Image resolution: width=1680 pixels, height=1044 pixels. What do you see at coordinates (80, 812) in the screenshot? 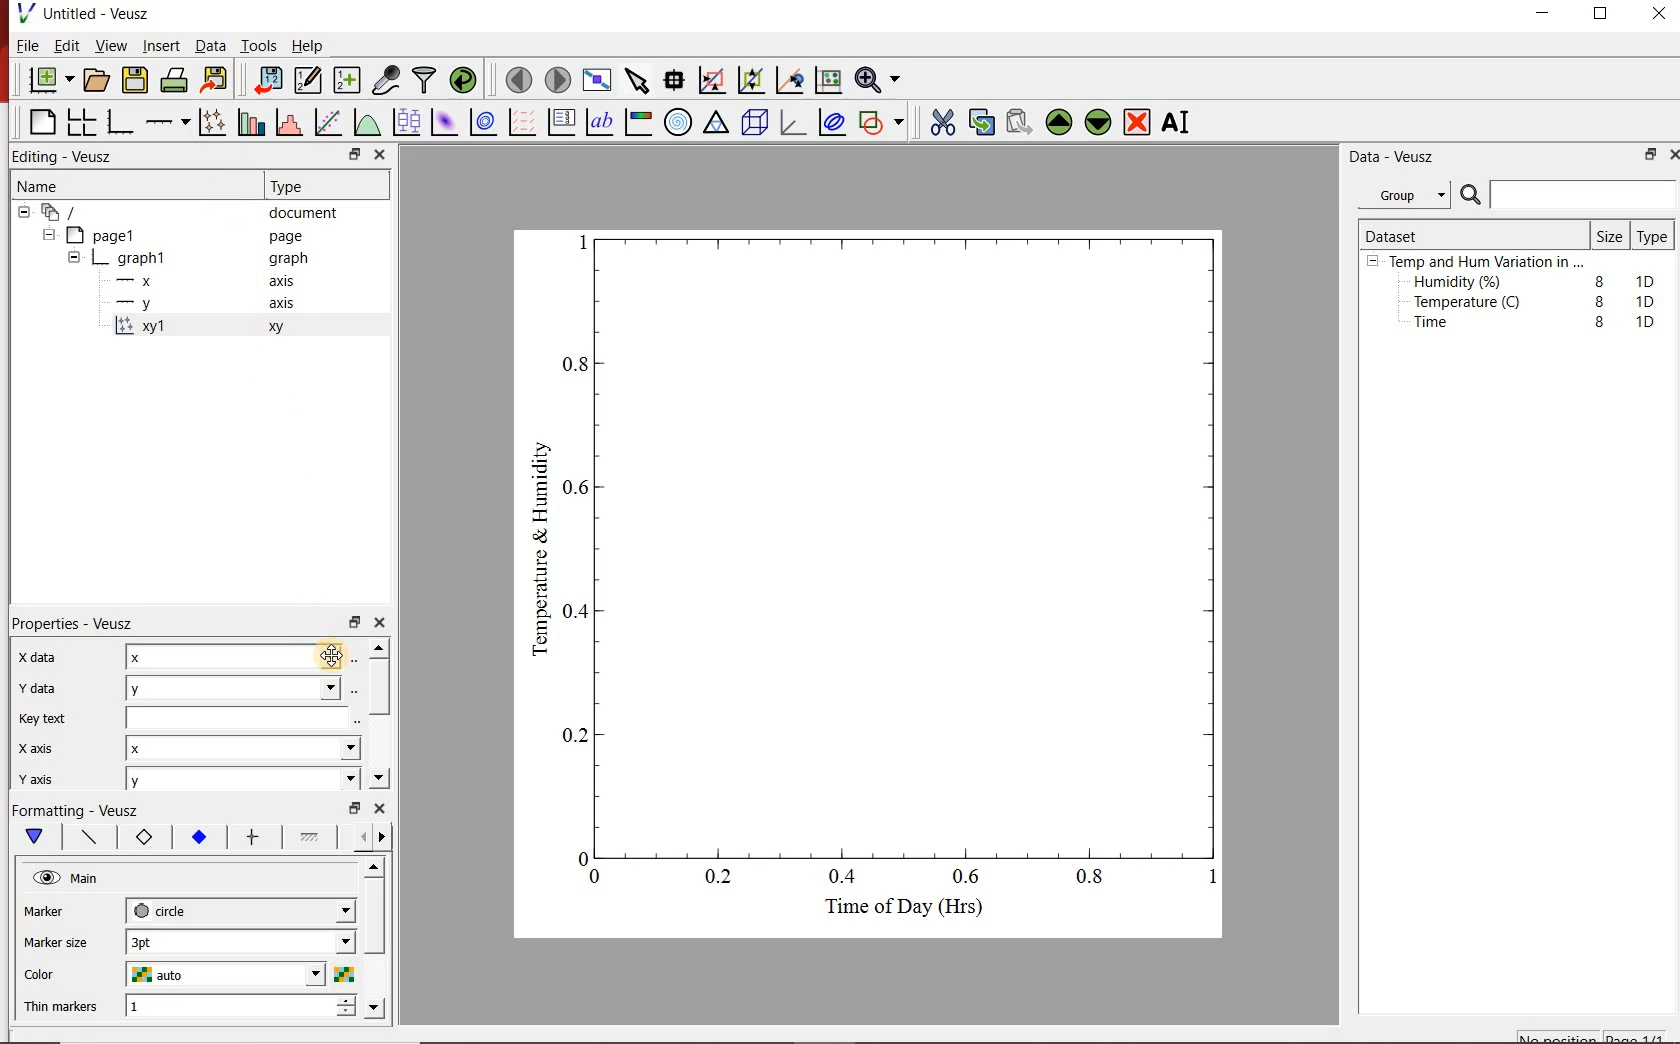
I see `Formatting - Veusz` at bounding box center [80, 812].